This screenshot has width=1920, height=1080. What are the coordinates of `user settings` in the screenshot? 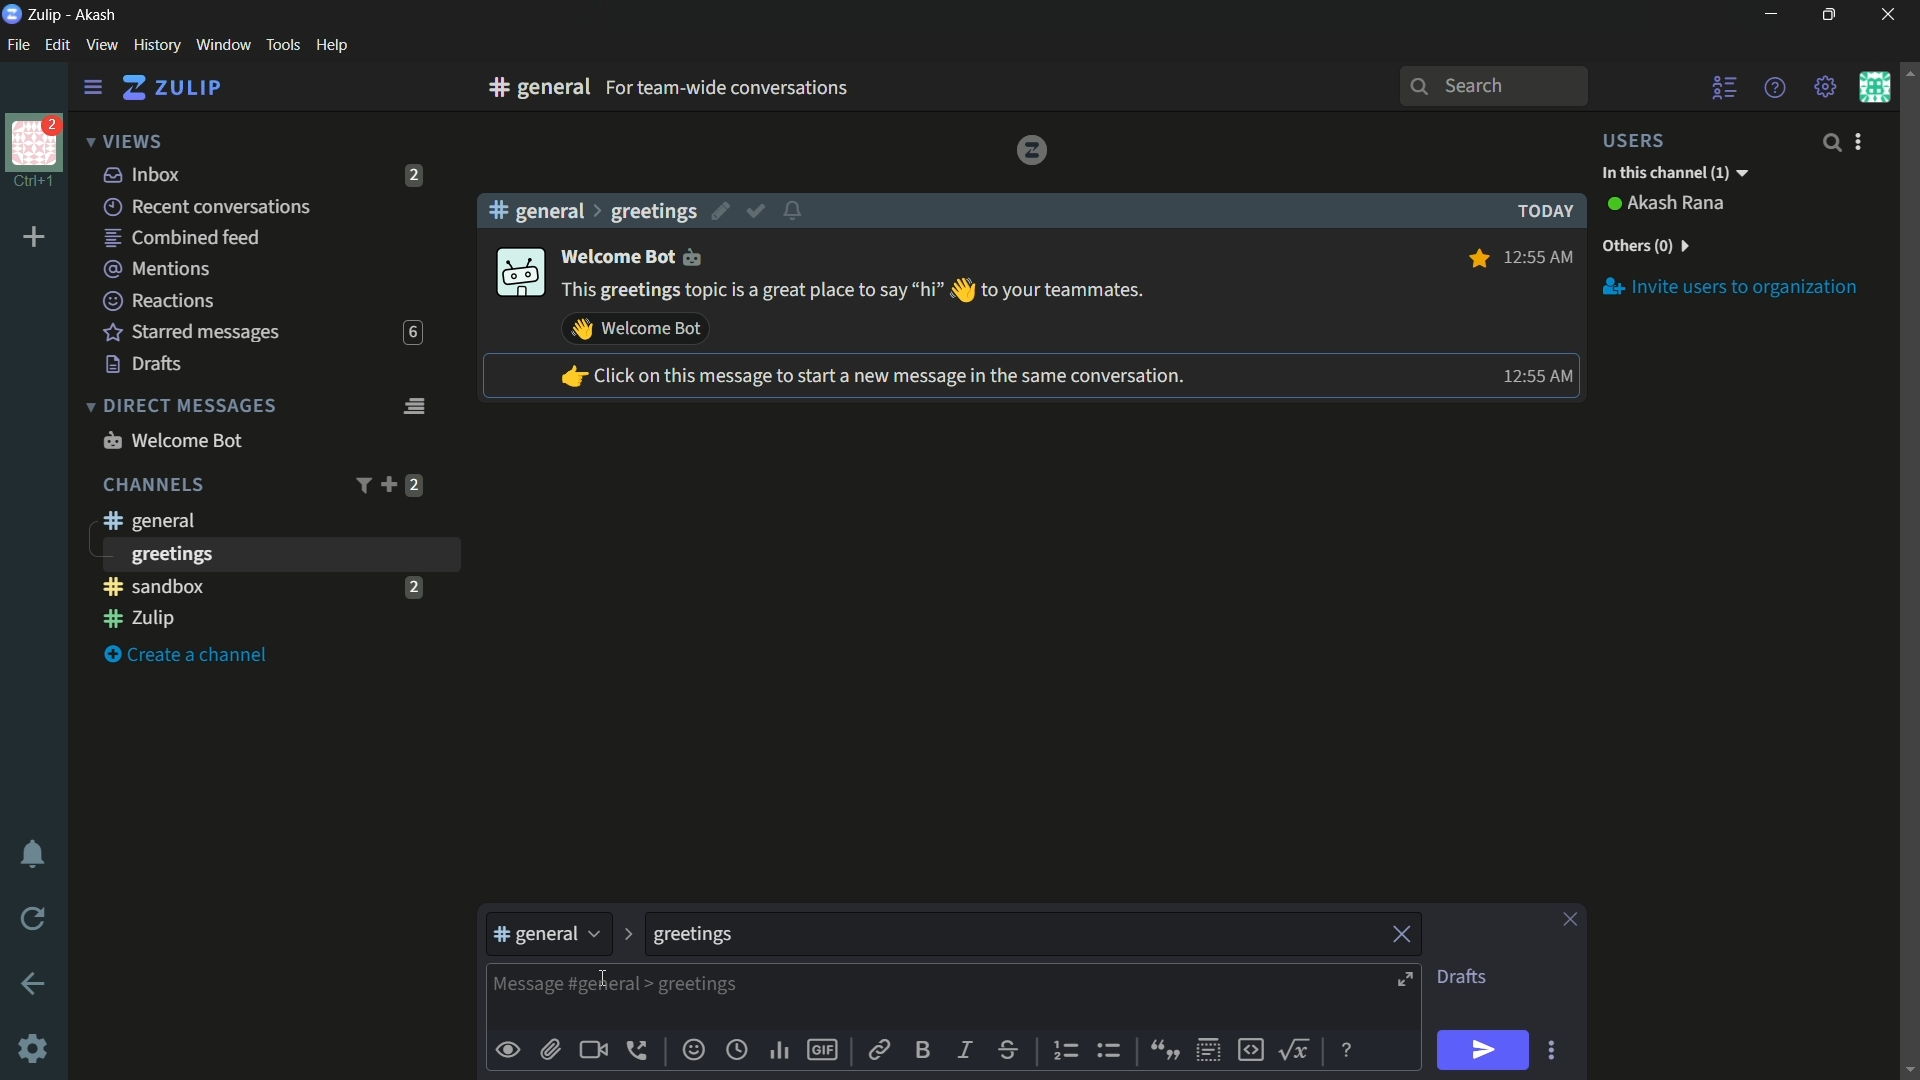 It's located at (1862, 141).